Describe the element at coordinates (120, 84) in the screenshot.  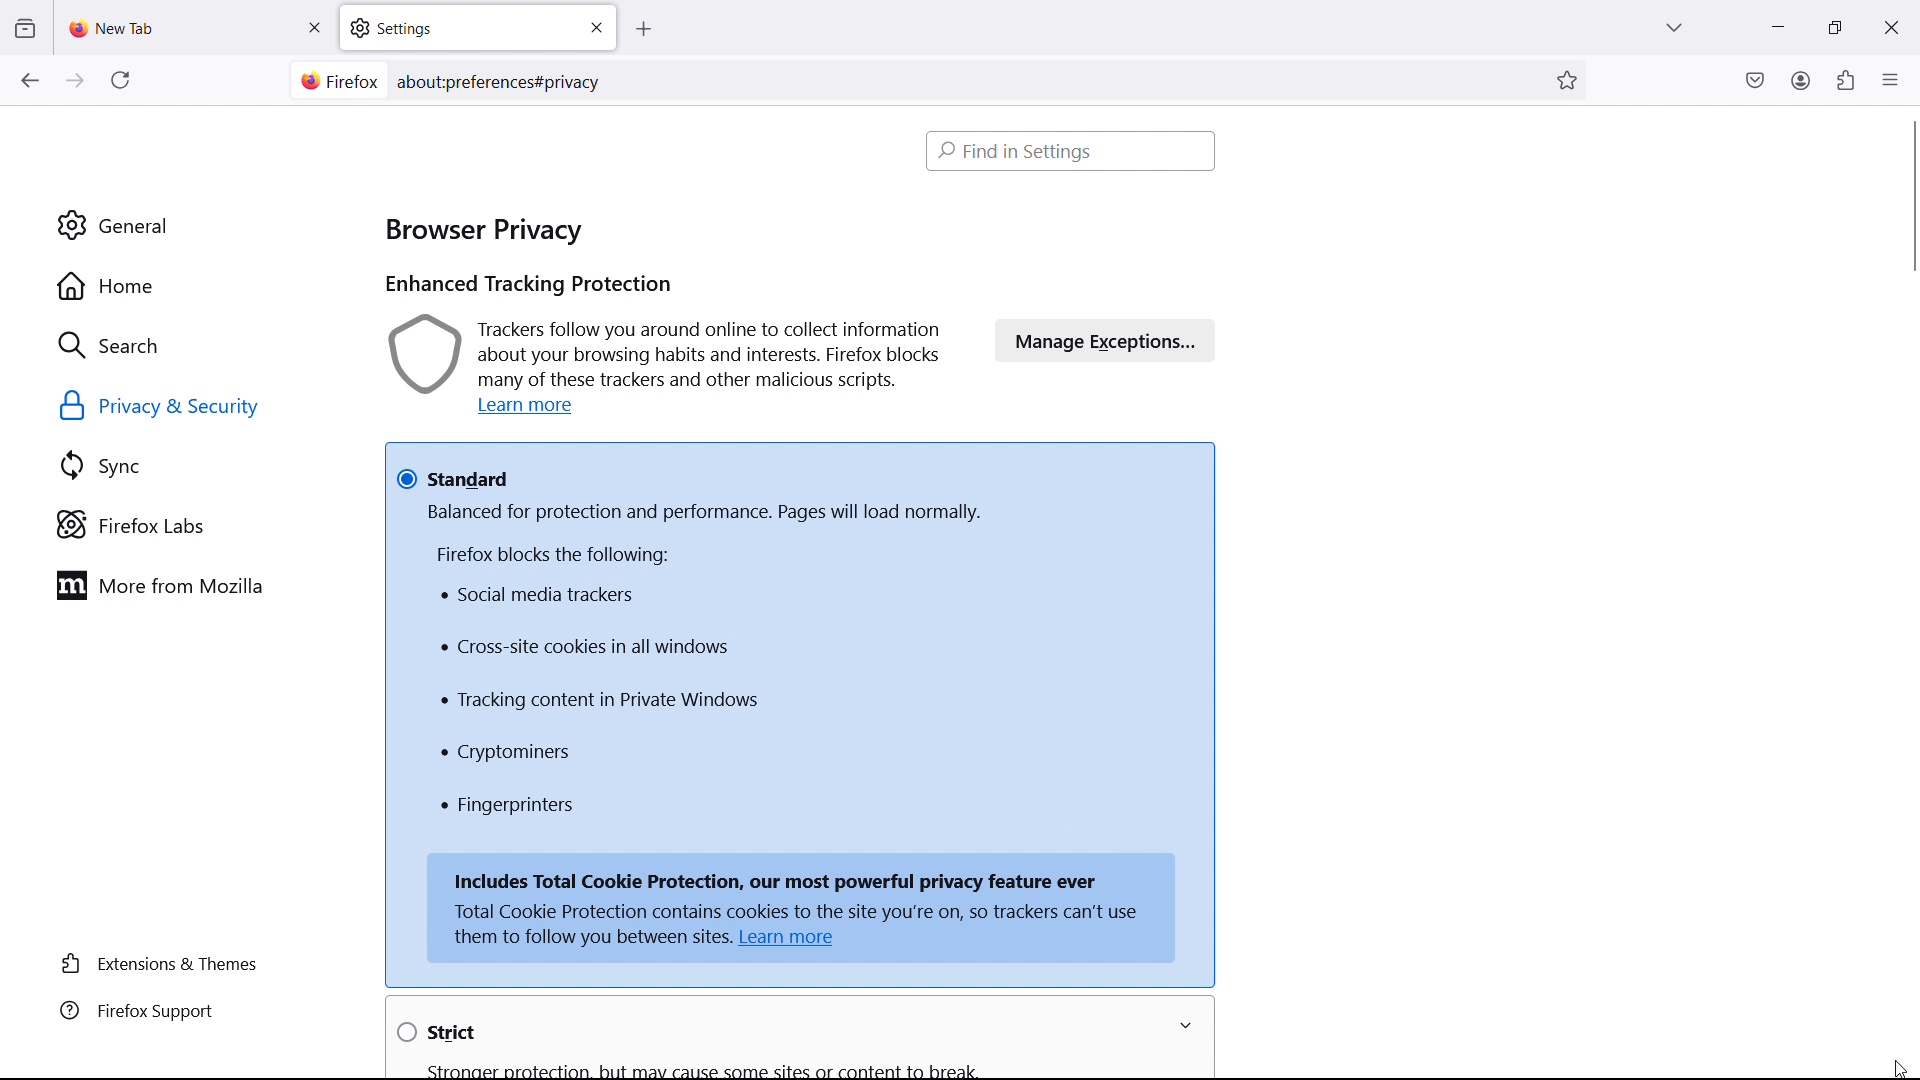
I see `reload current page` at that location.